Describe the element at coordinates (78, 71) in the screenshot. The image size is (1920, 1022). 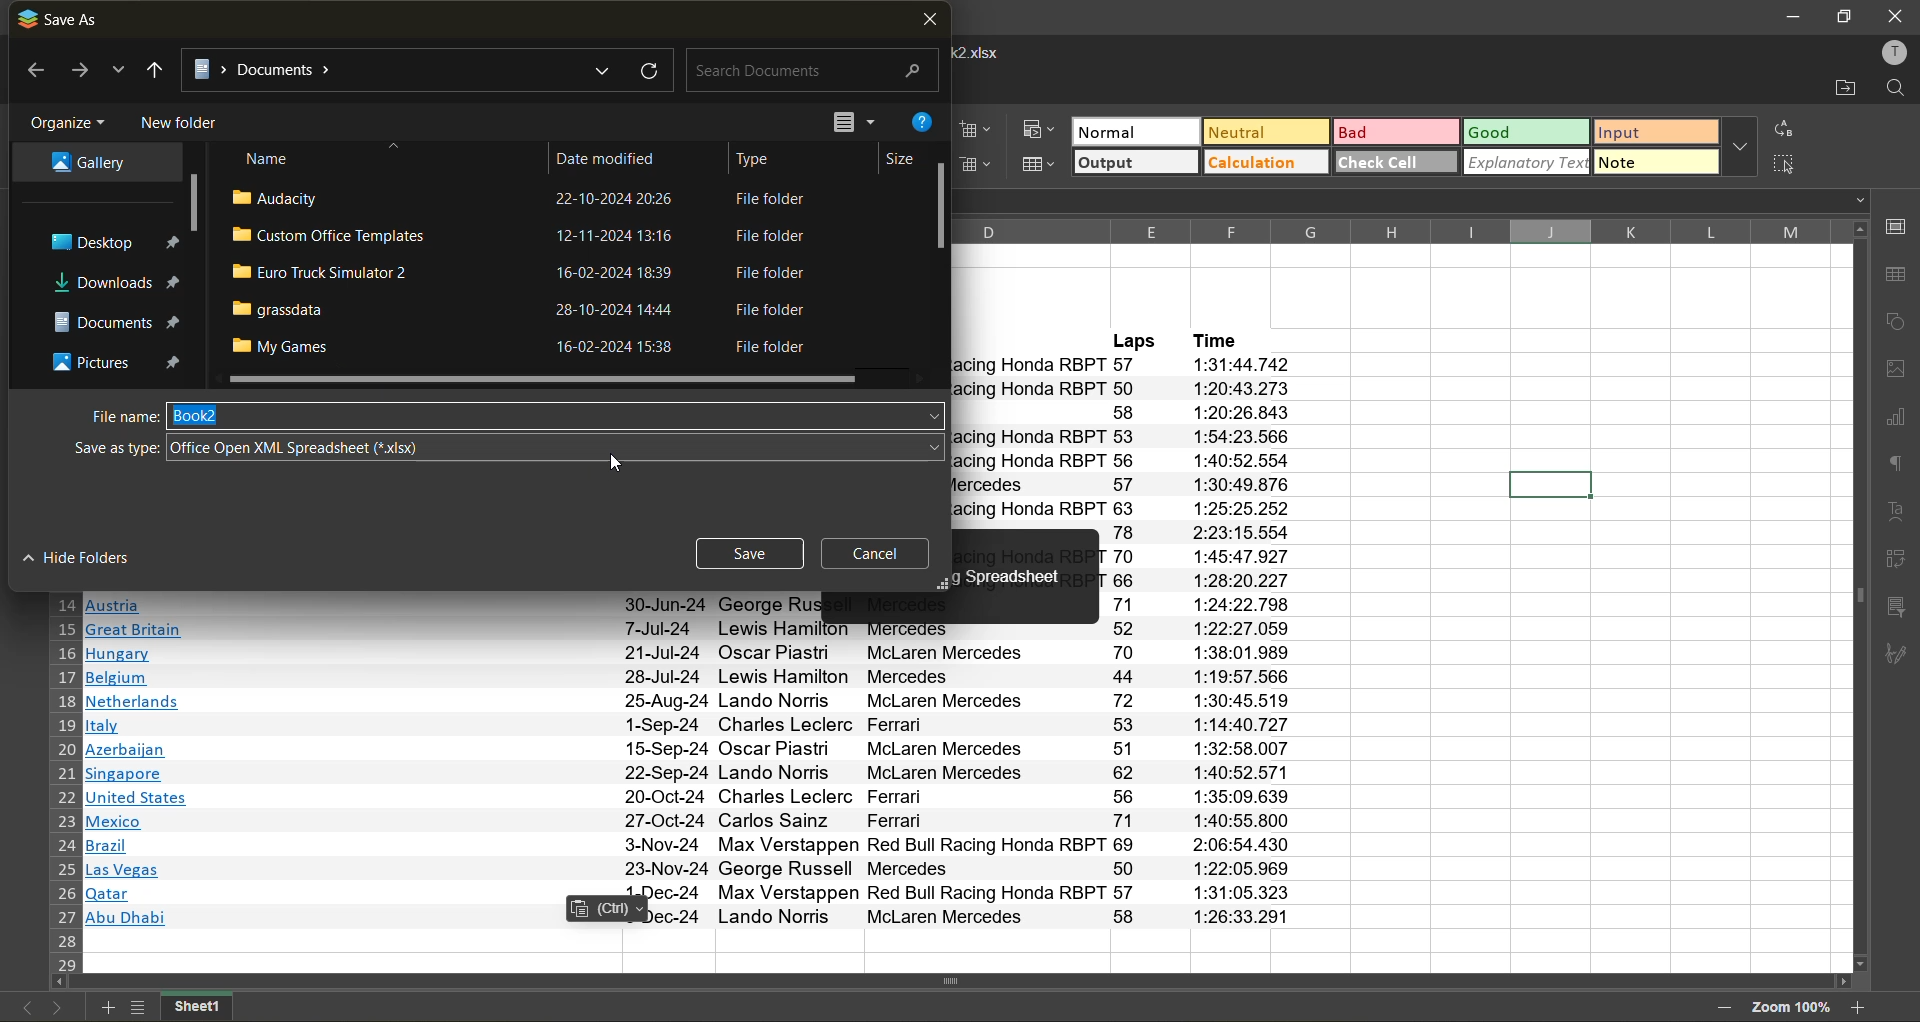
I see `next` at that location.